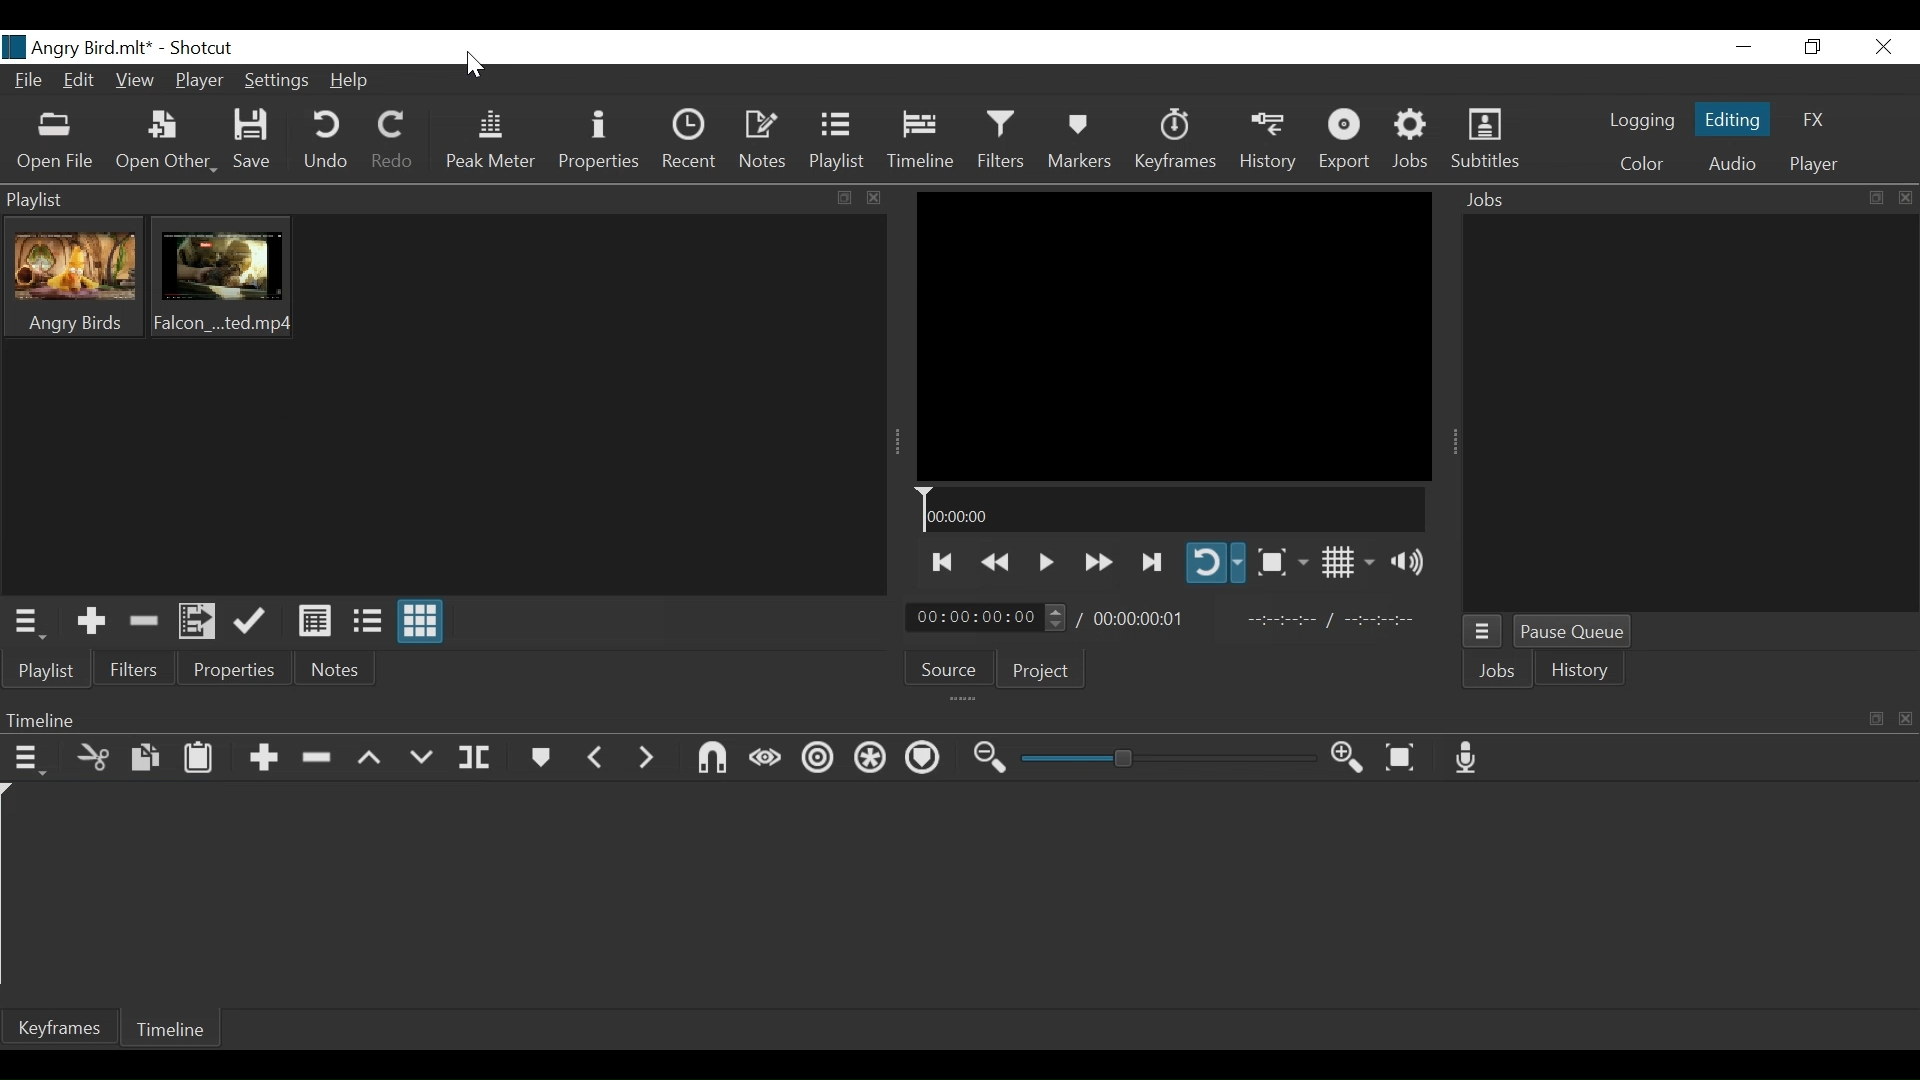 The width and height of the screenshot is (1920, 1080). What do you see at coordinates (1001, 142) in the screenshot?
I see `` at bounding box center [1001, 142].